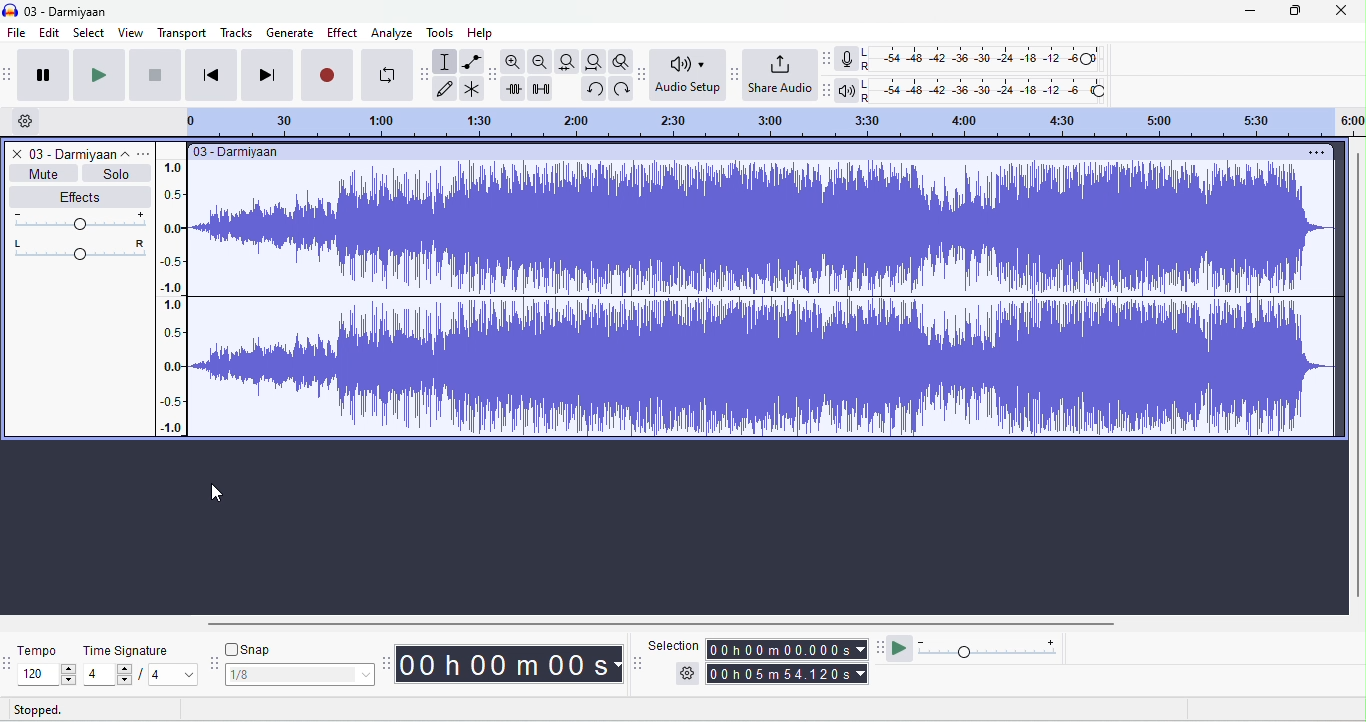 The width and height of the screenshot is (1366, 722). I want to click on transport, so click(182, 32).